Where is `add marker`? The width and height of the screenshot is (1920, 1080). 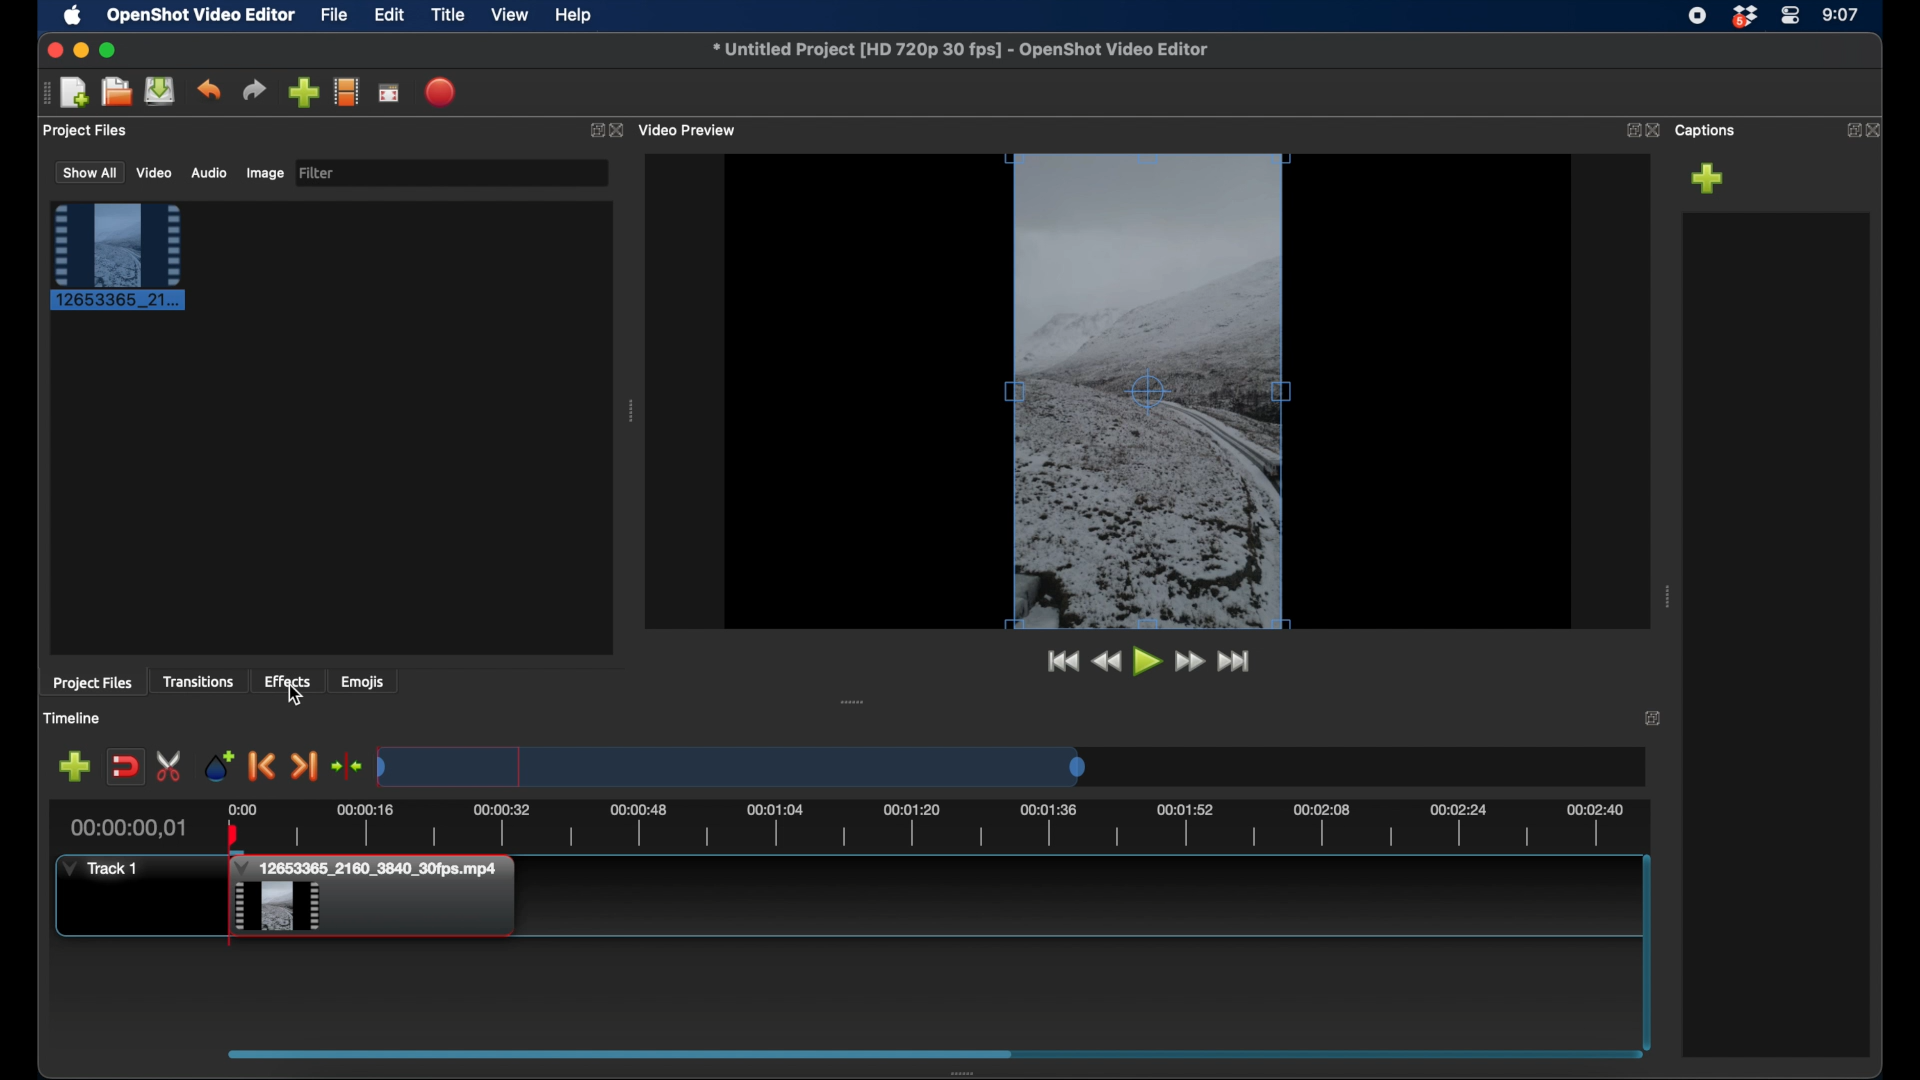 add marker is located at coordinates (221, 766).